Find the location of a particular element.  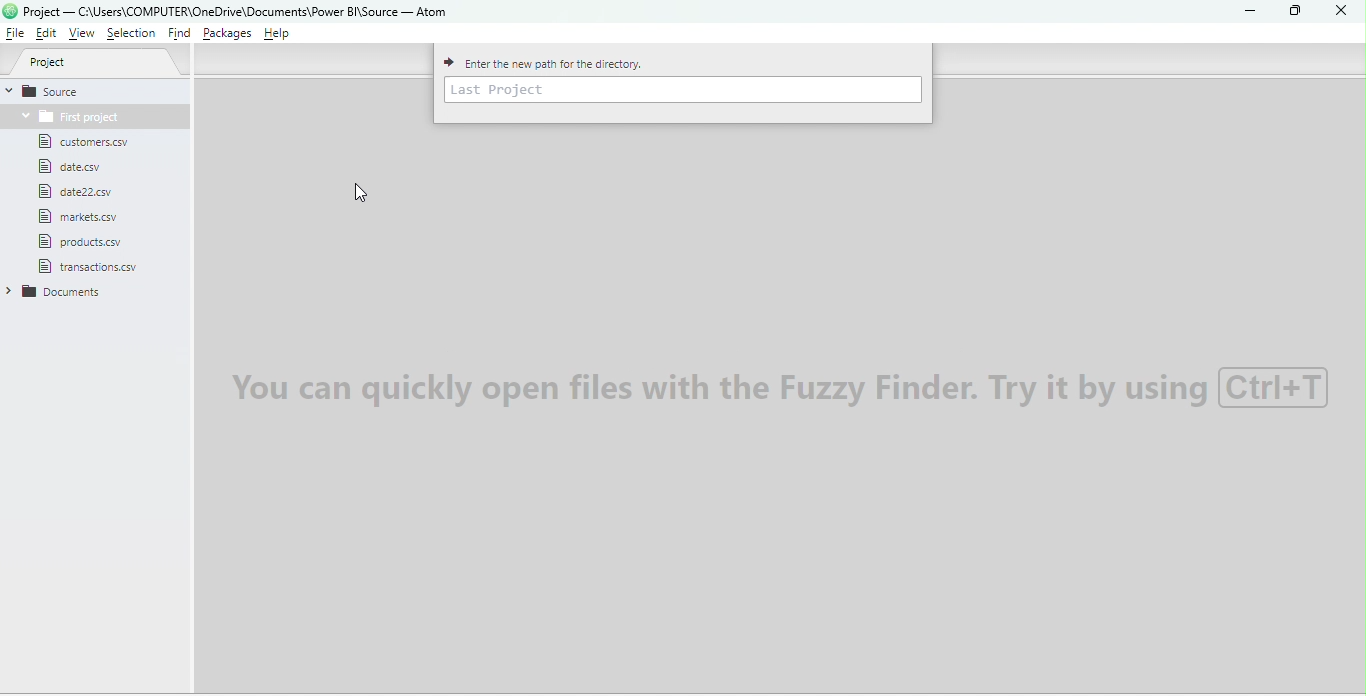

File name is located at coordinates (243, 12).